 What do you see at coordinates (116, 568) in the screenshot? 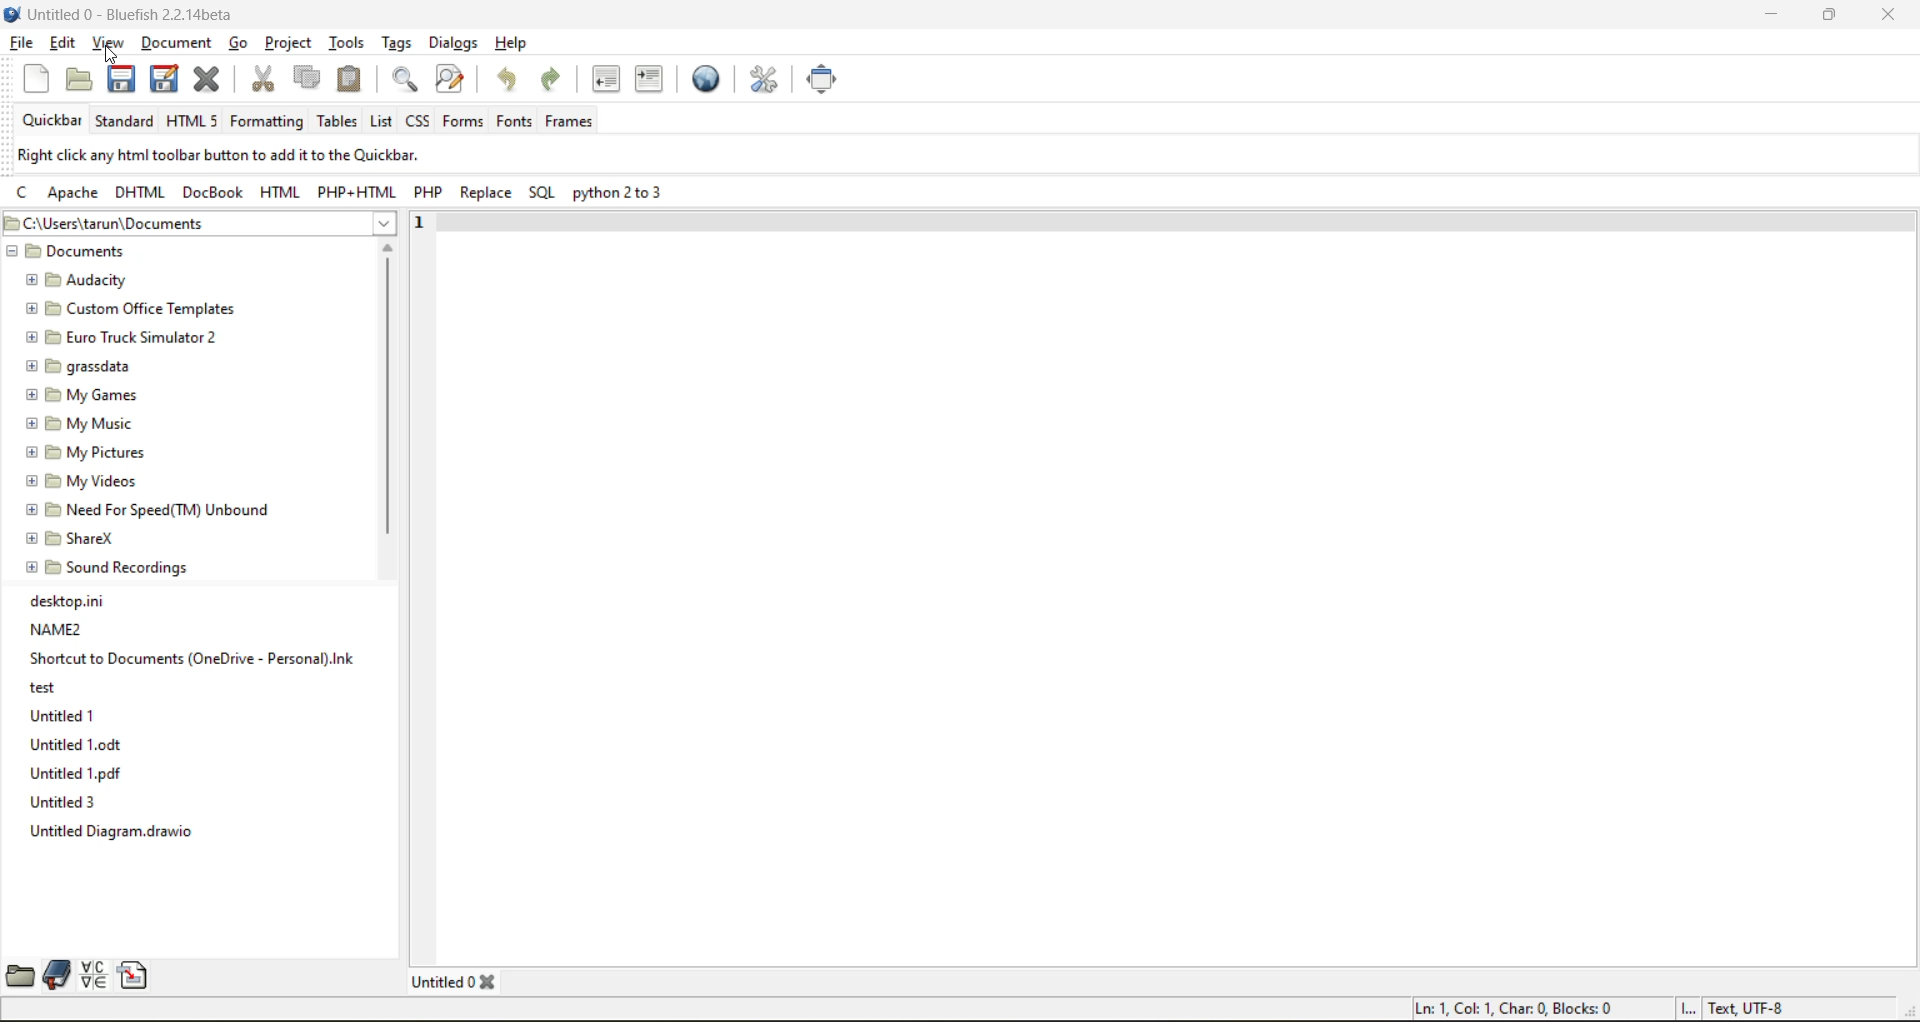
I see `Sound Recordings` at bounding box center [116, 568].